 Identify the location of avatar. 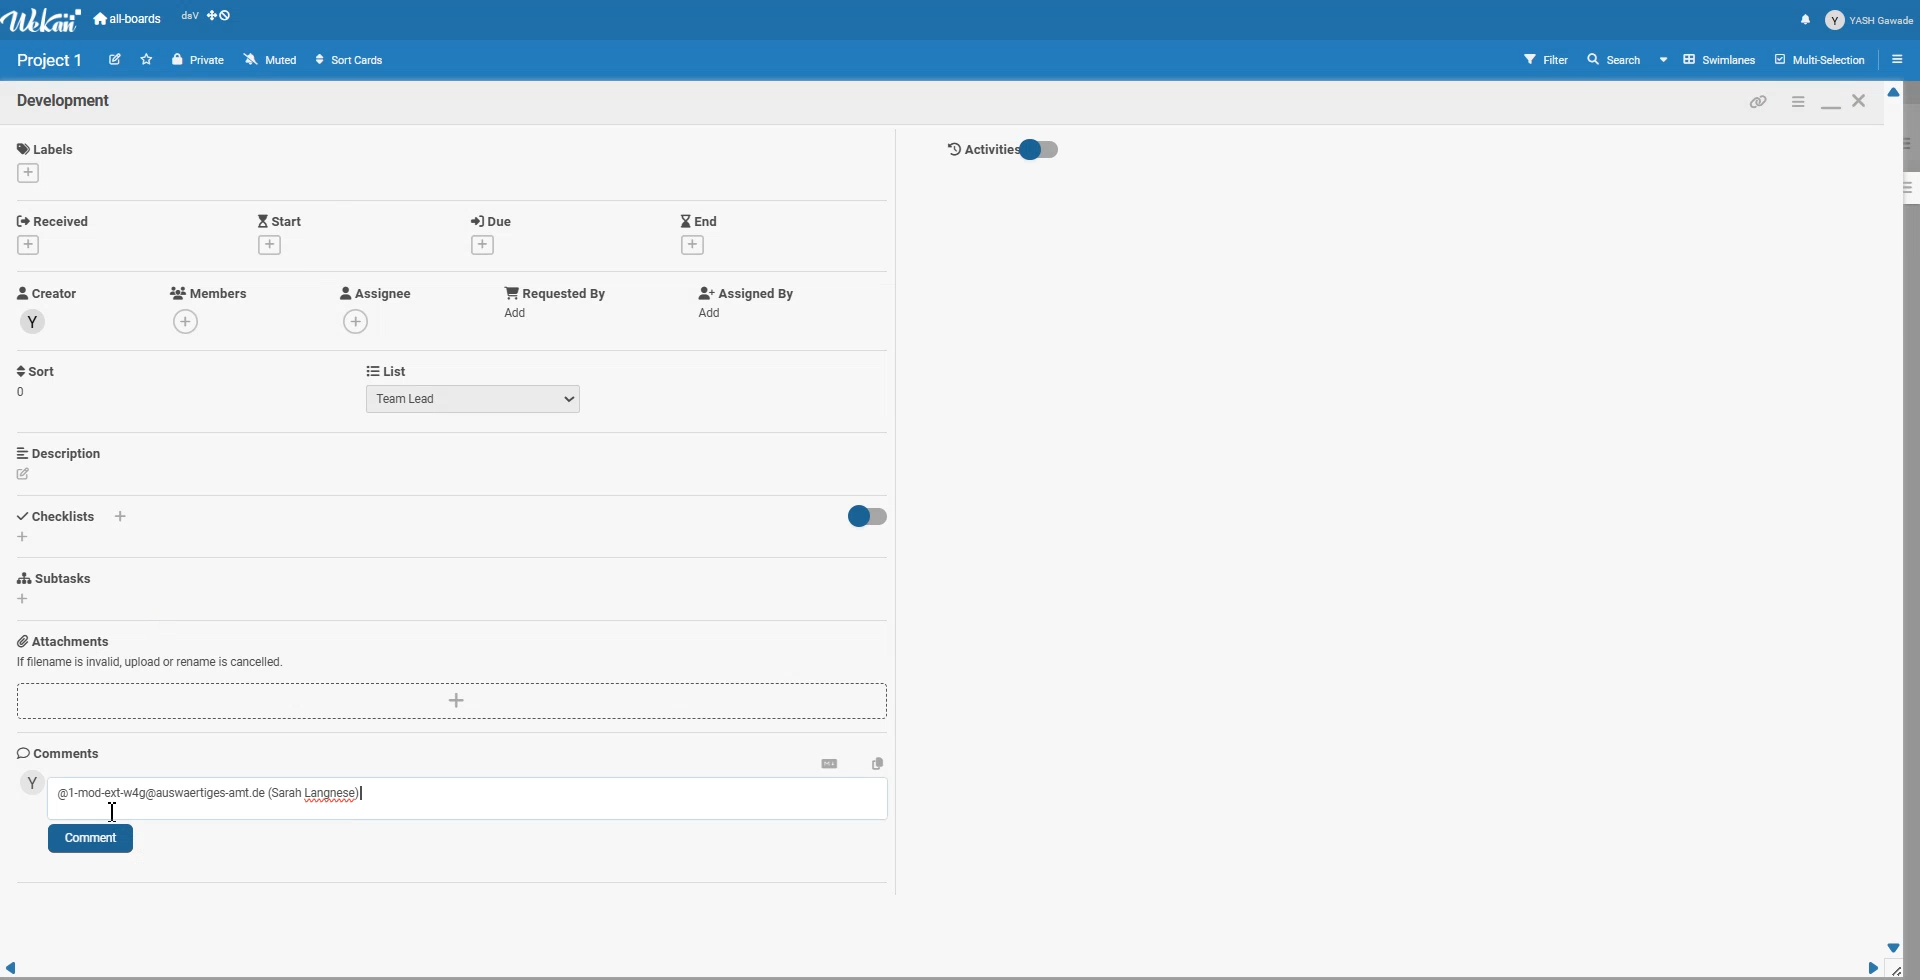
(32, 783).